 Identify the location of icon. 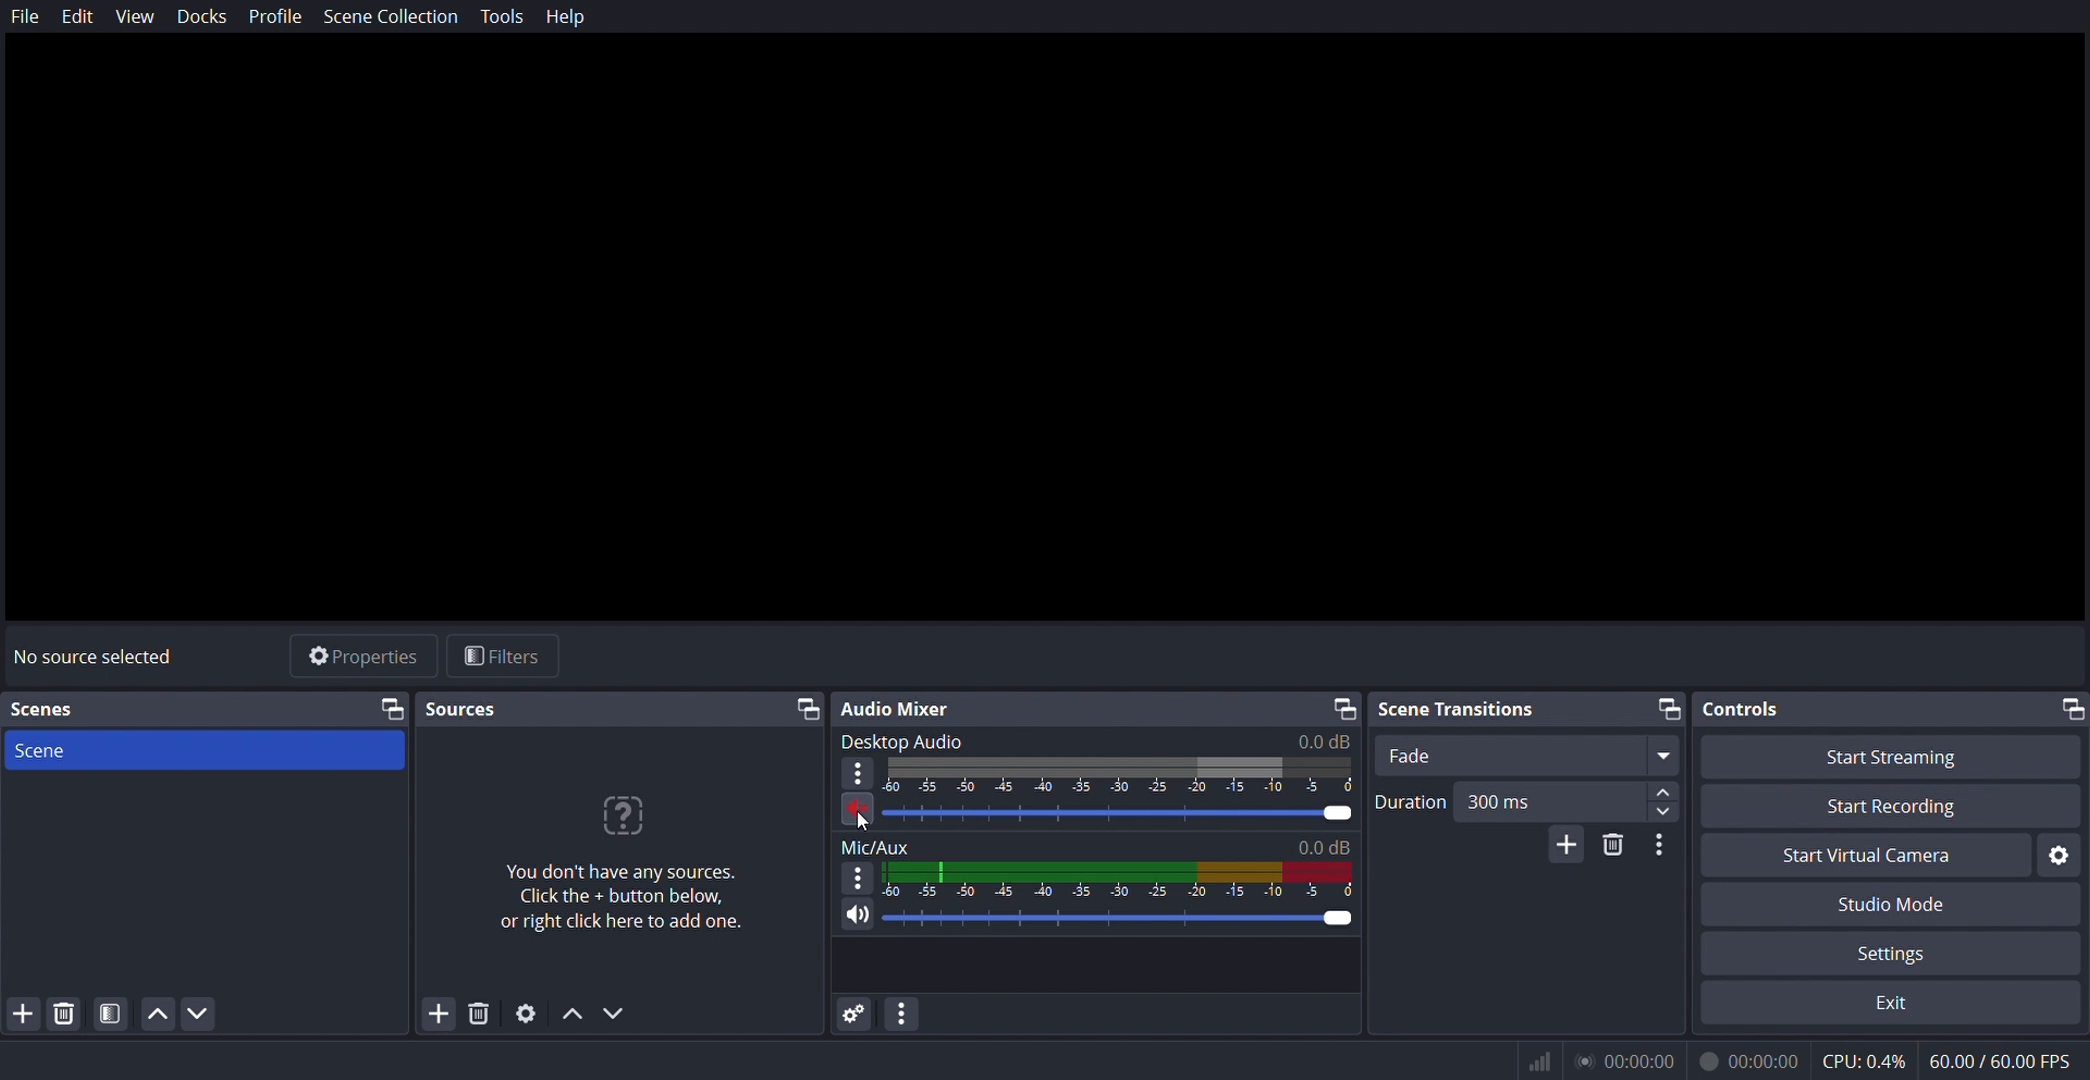
(1539, 1065).